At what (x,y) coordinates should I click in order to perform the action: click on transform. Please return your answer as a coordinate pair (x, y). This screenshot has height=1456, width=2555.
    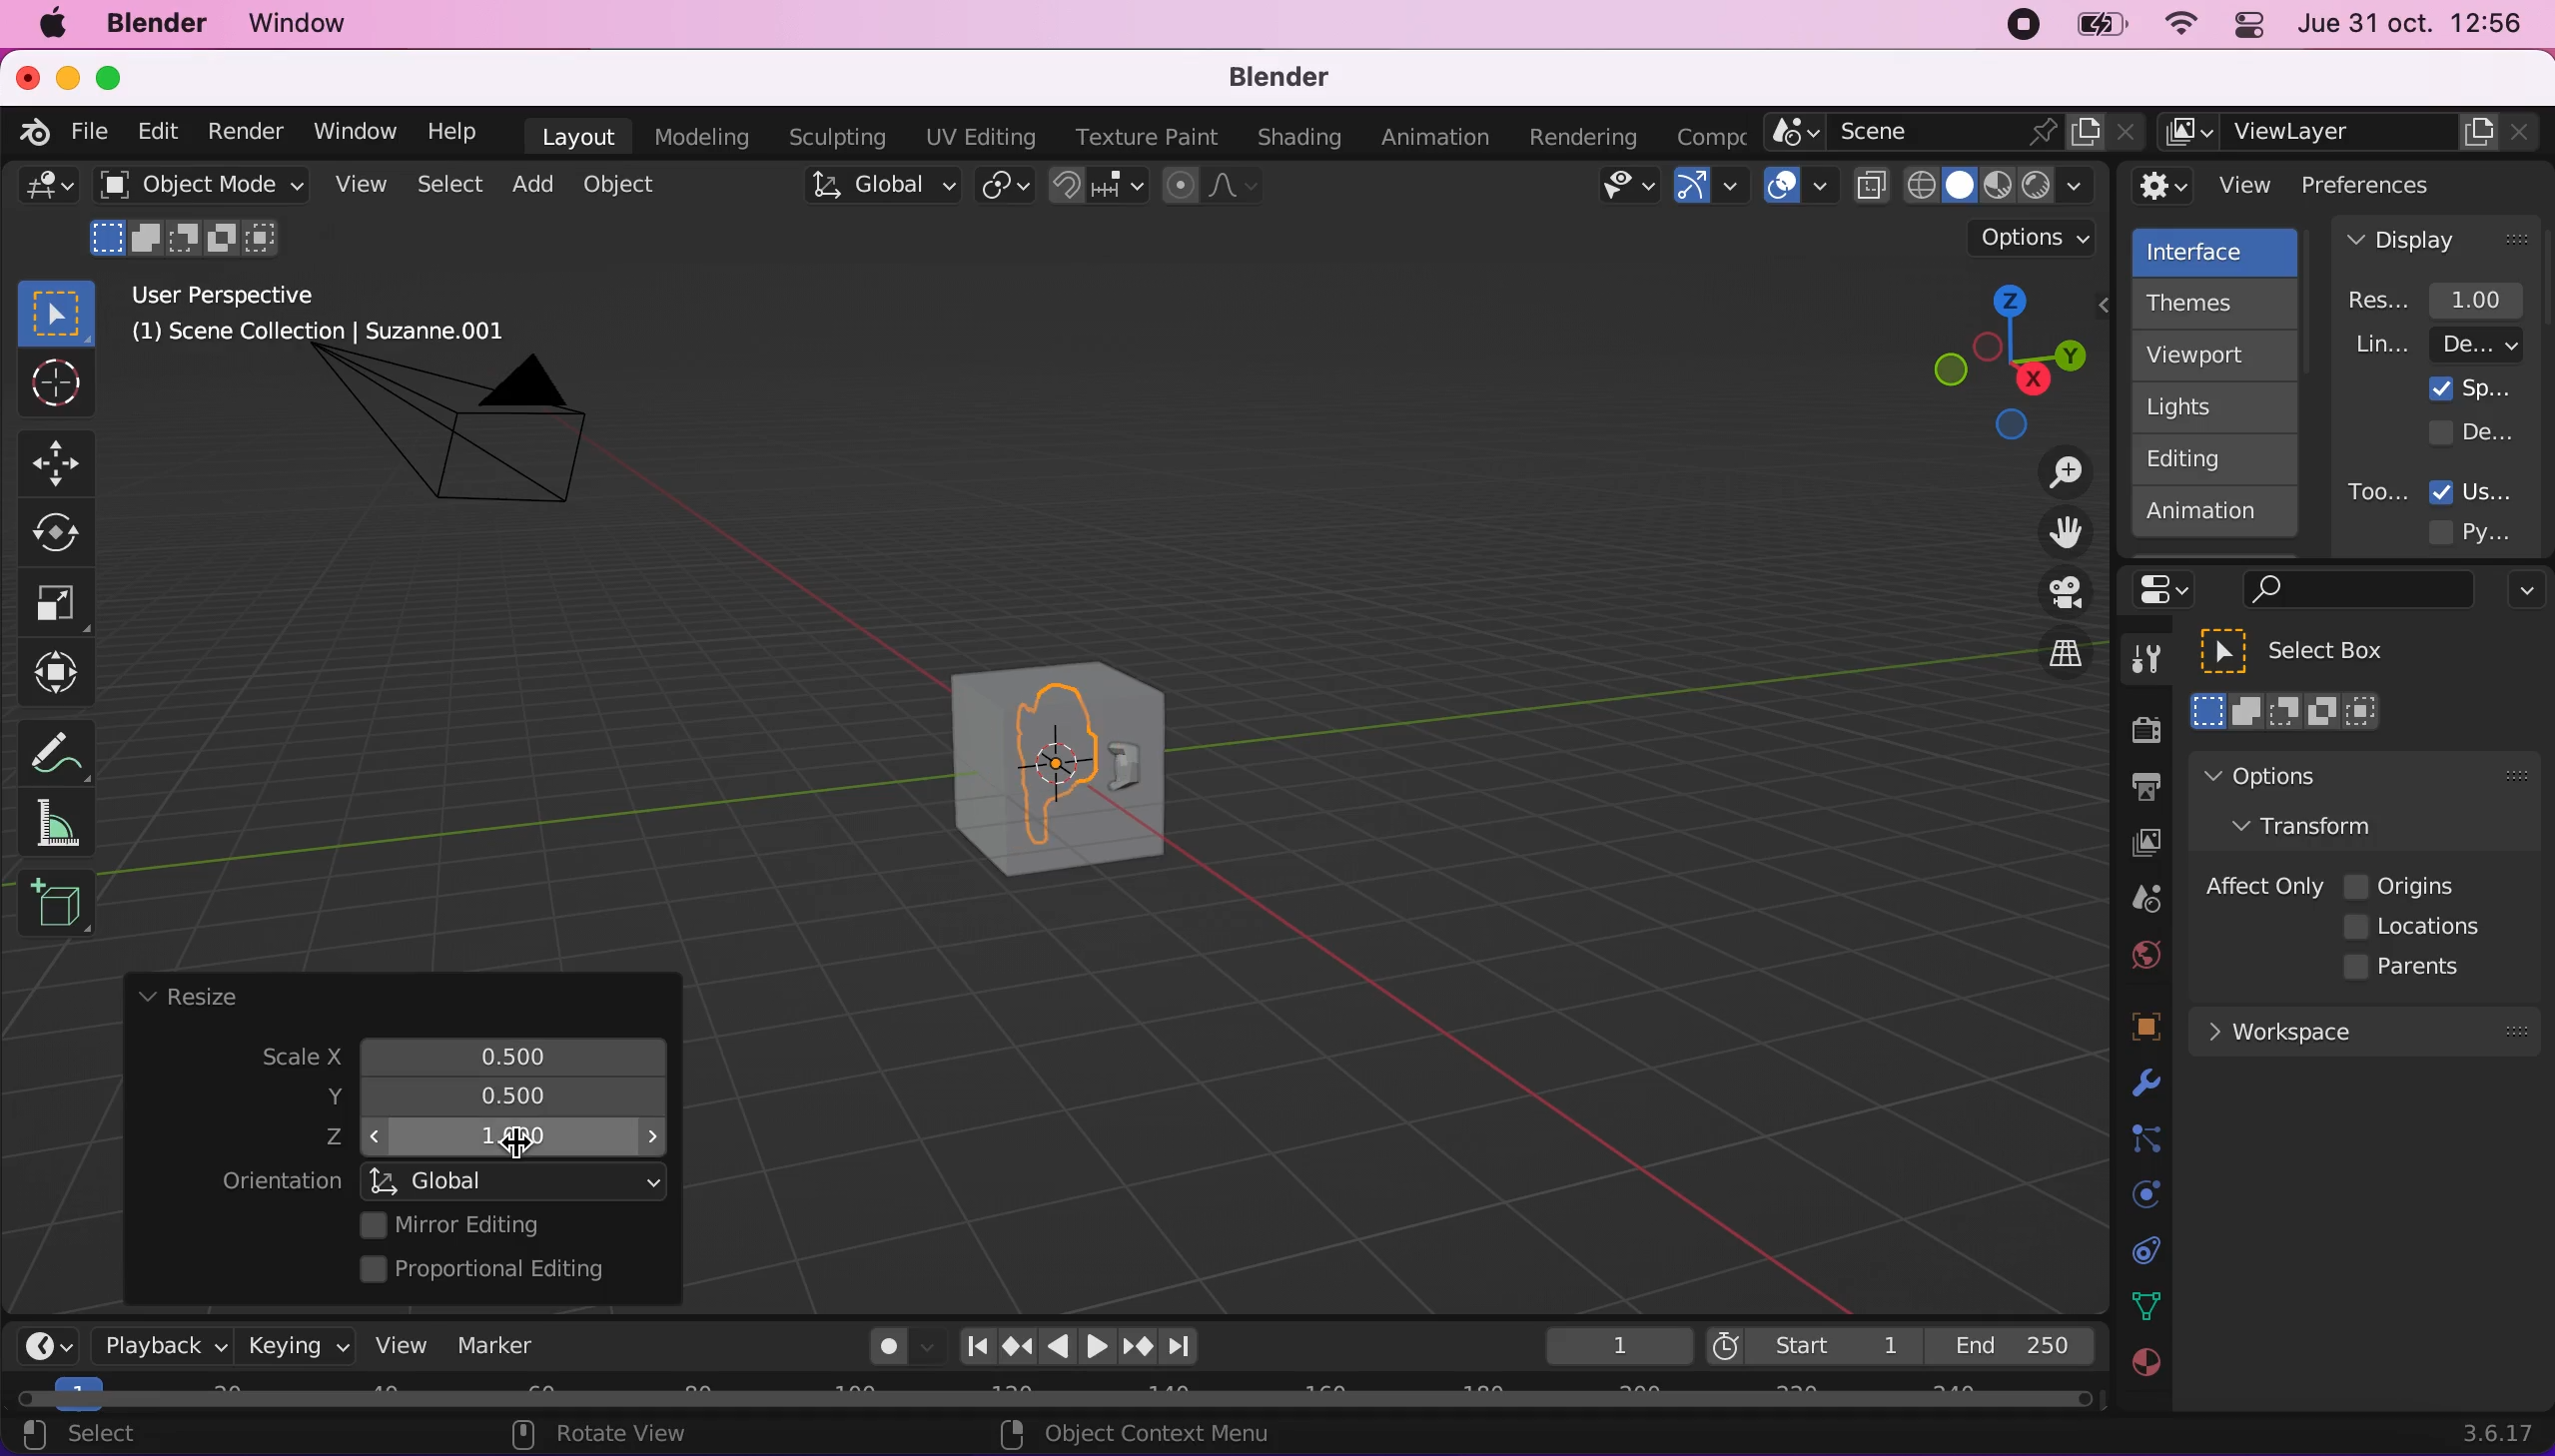
    Looking at the image, I should click on (62, 673).